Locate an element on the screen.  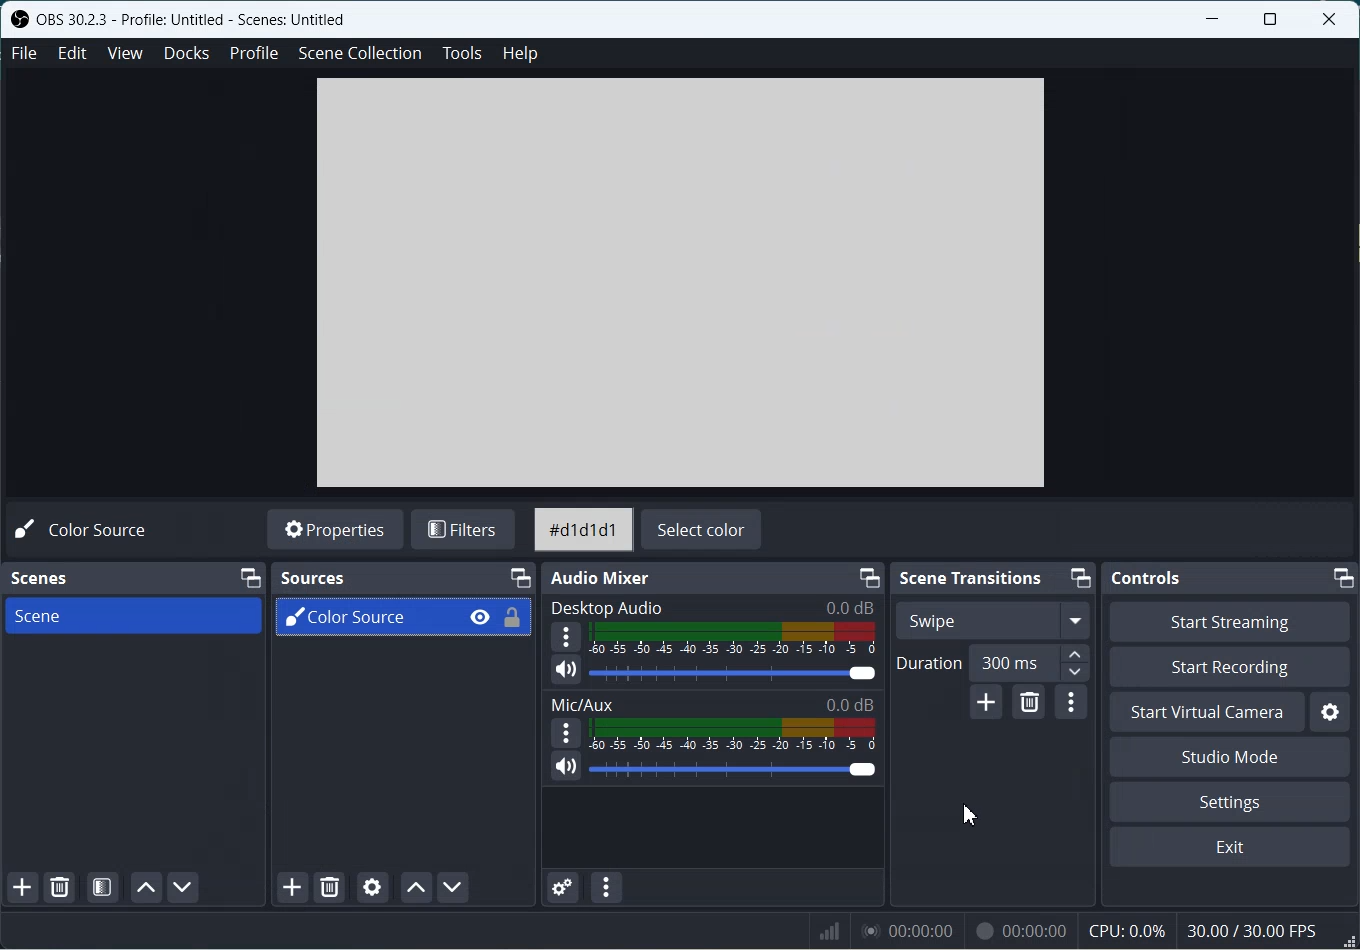
Volume Adjuster is located at coordinates (734, 675).